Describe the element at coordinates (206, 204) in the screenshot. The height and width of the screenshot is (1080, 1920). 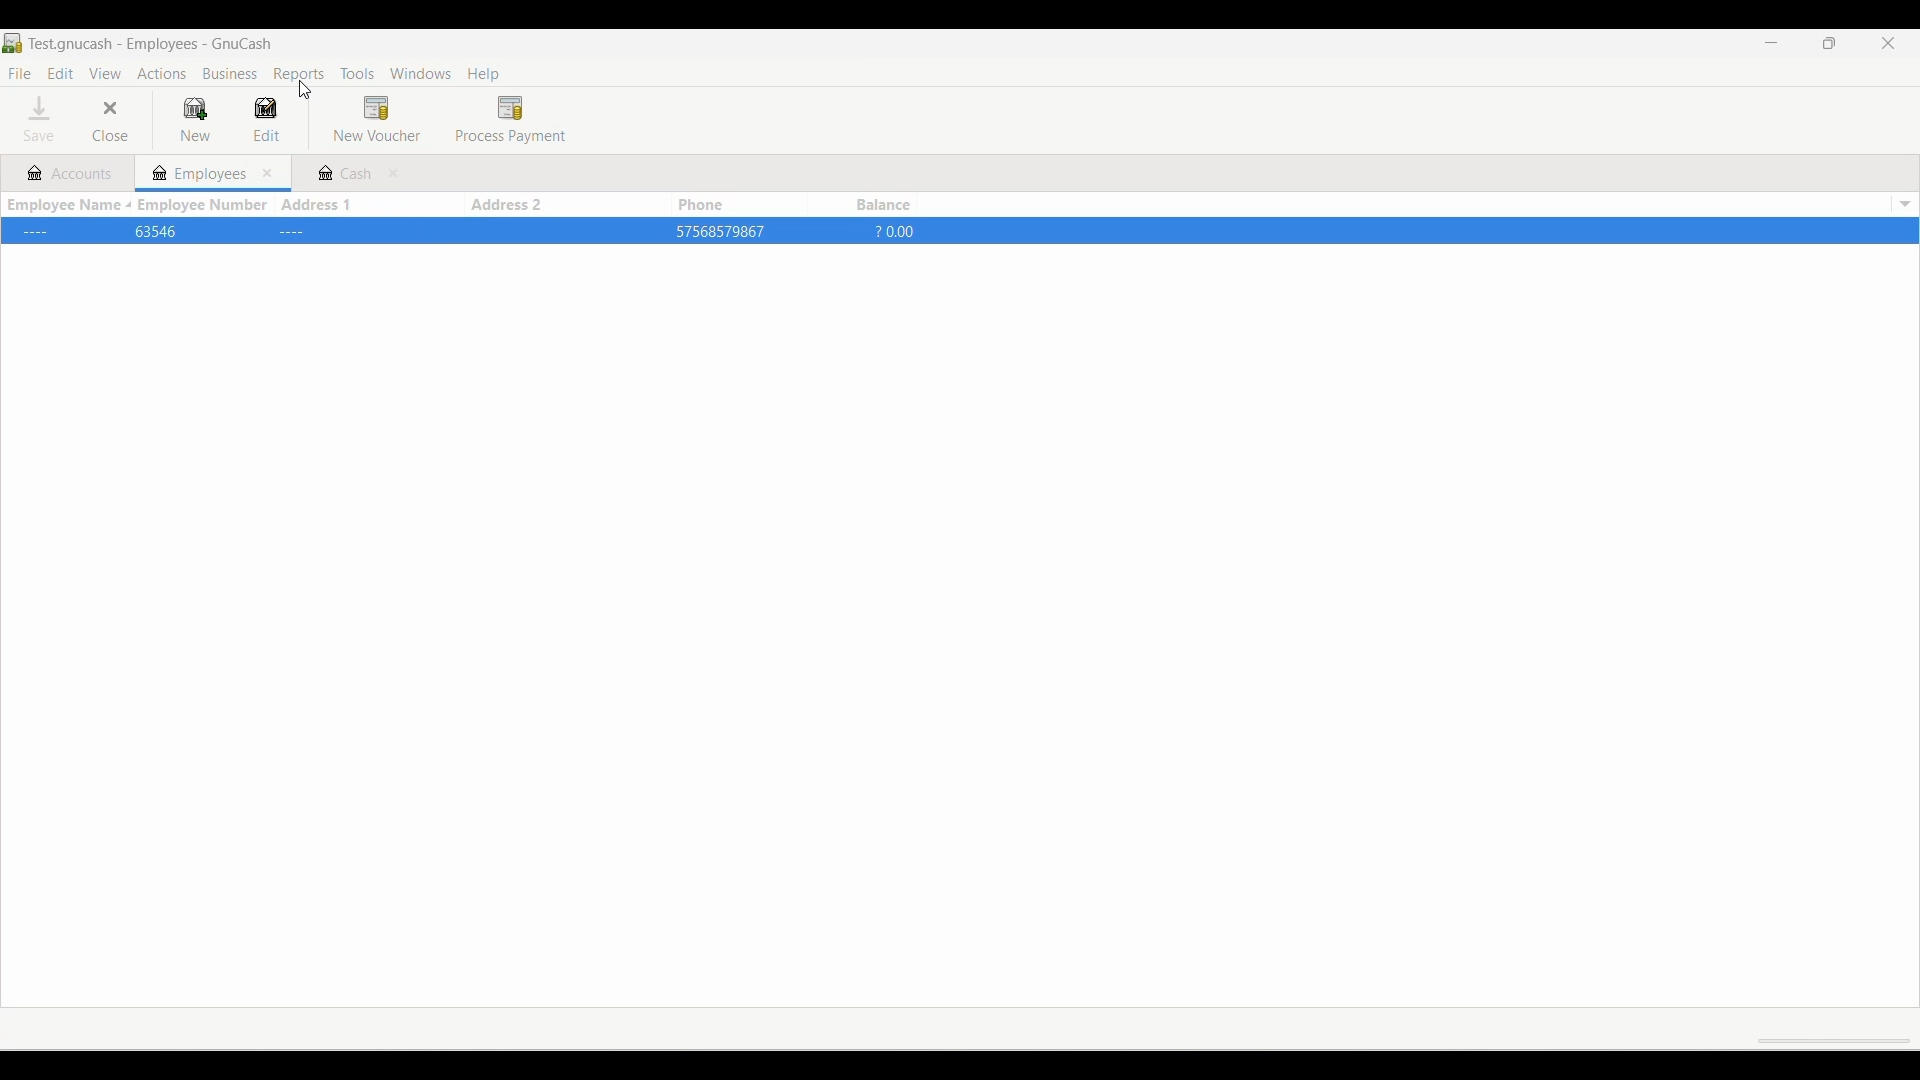
I see `Employee number column` at that location.